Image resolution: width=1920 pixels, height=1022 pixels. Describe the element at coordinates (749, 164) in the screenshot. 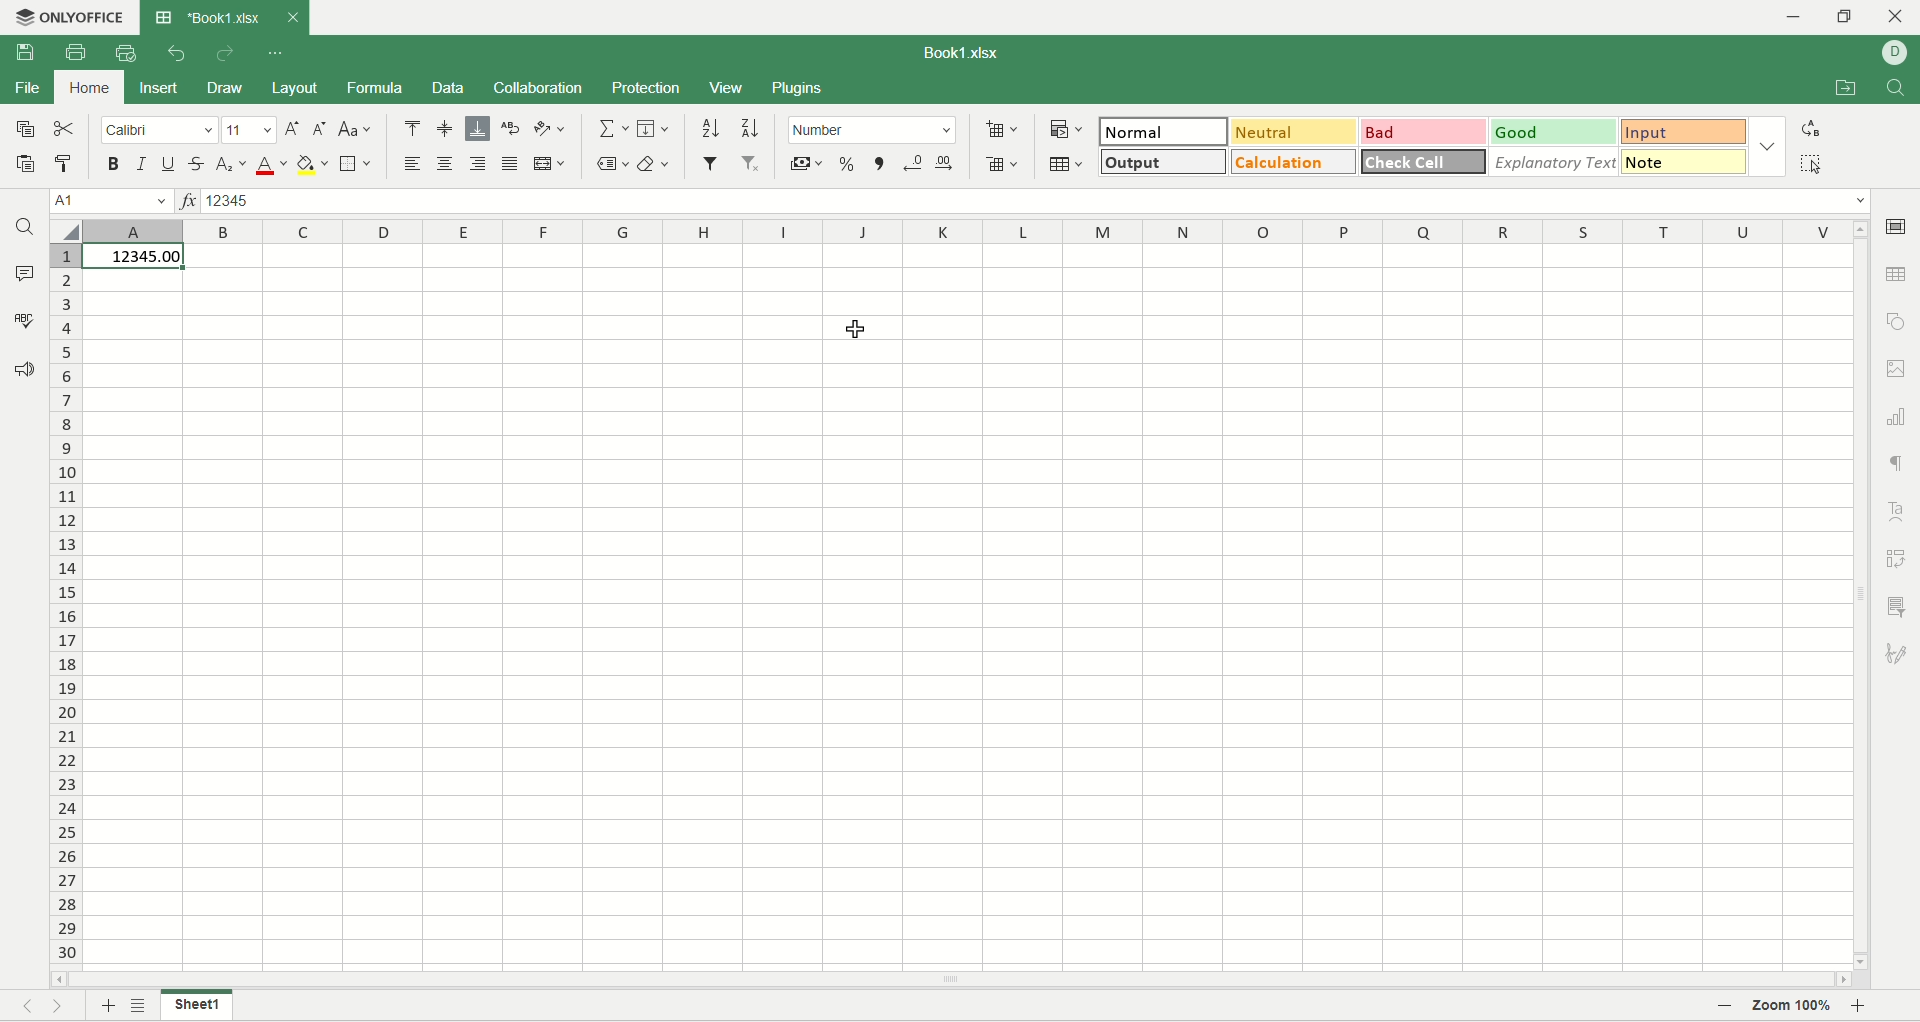

I see `remove filter` at that location.